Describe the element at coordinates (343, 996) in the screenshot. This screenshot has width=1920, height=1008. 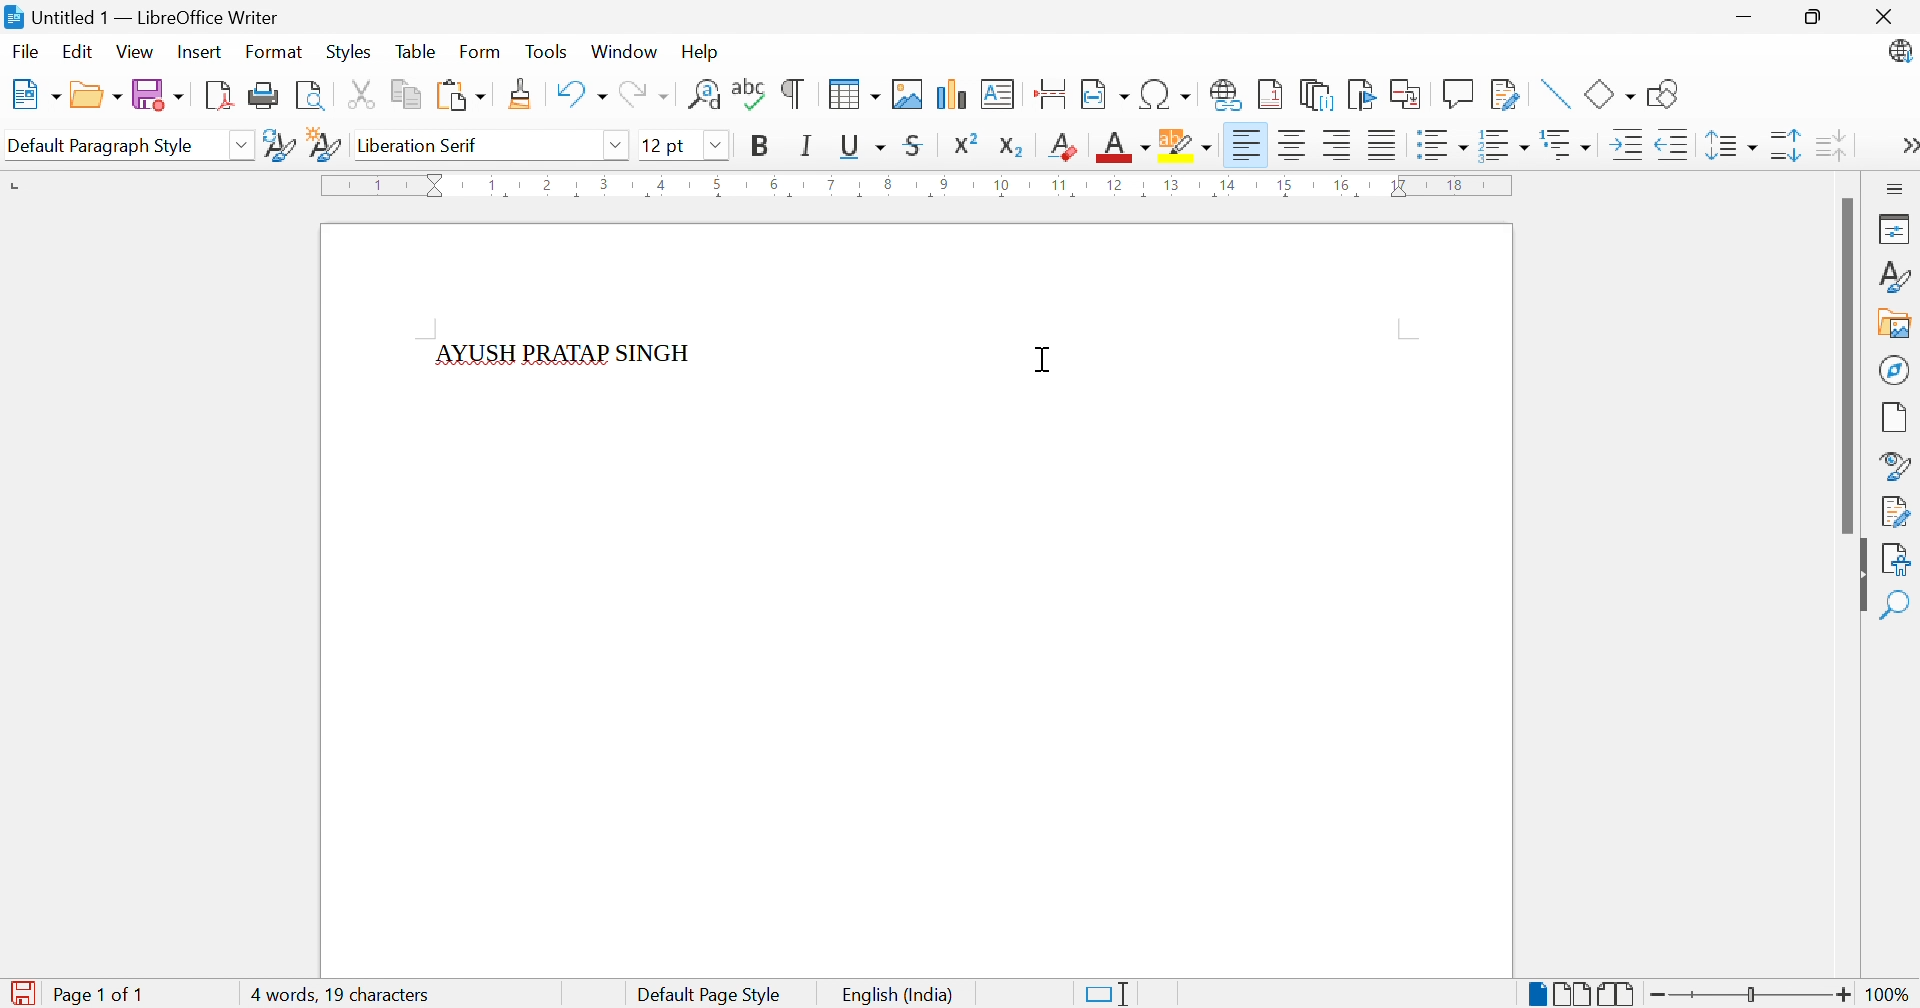
I see `4 words, 19 characters` at that location.